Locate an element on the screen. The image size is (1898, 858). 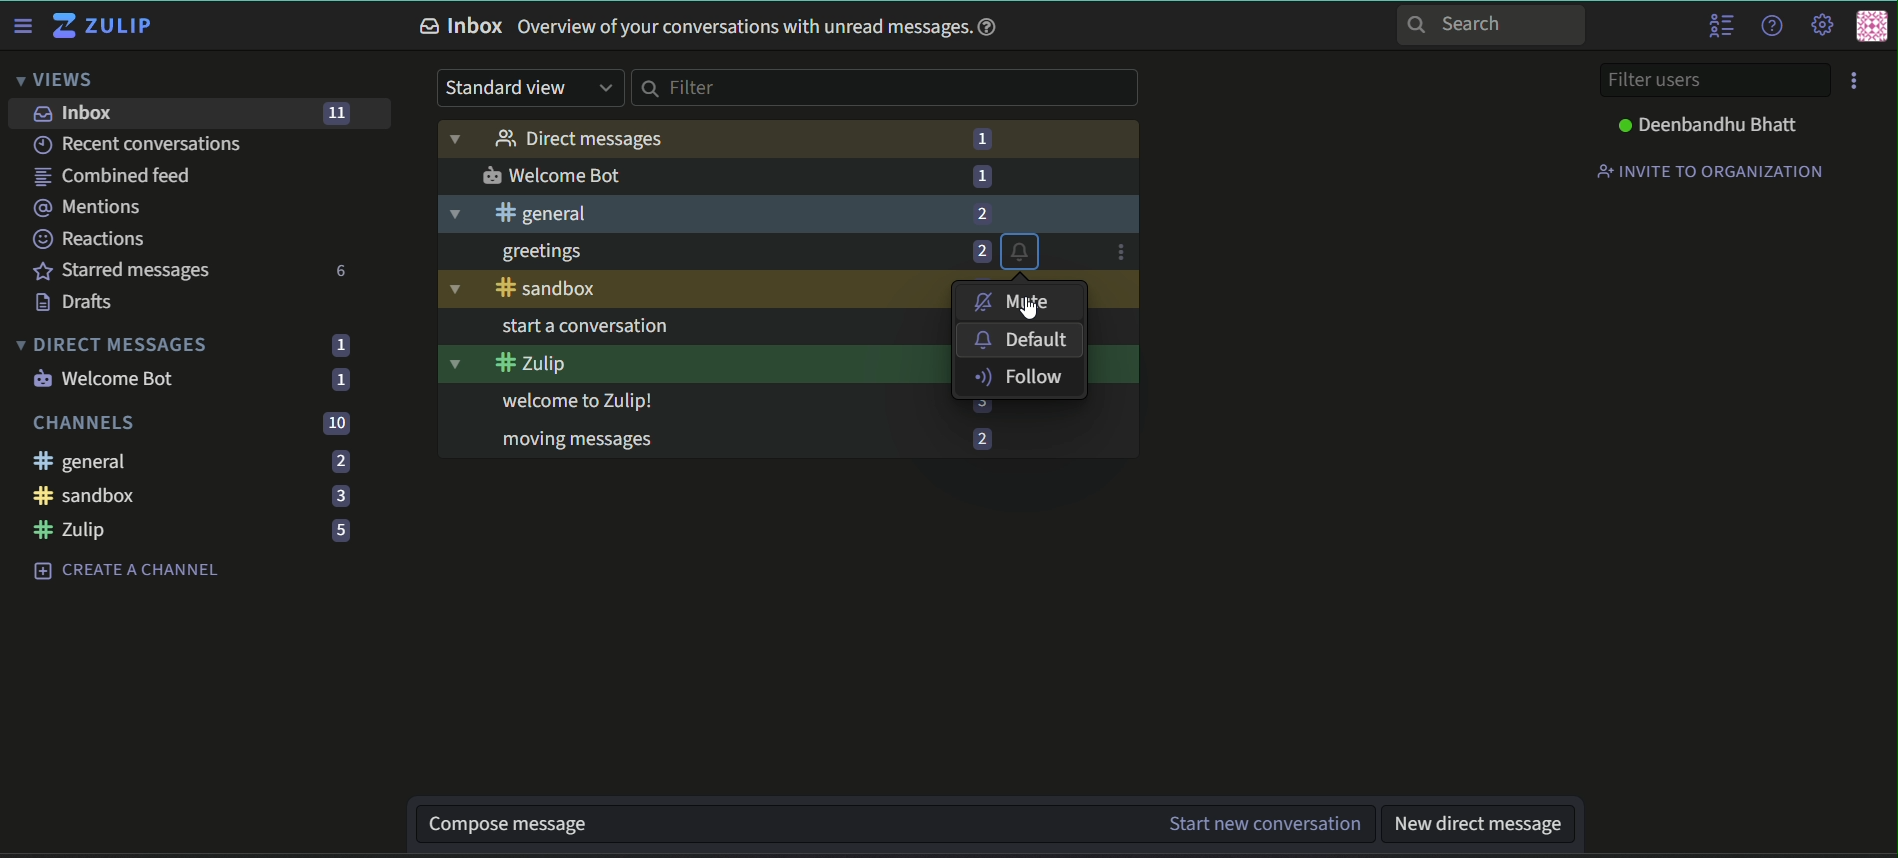
combined feed is located at coordinates (113, 176).